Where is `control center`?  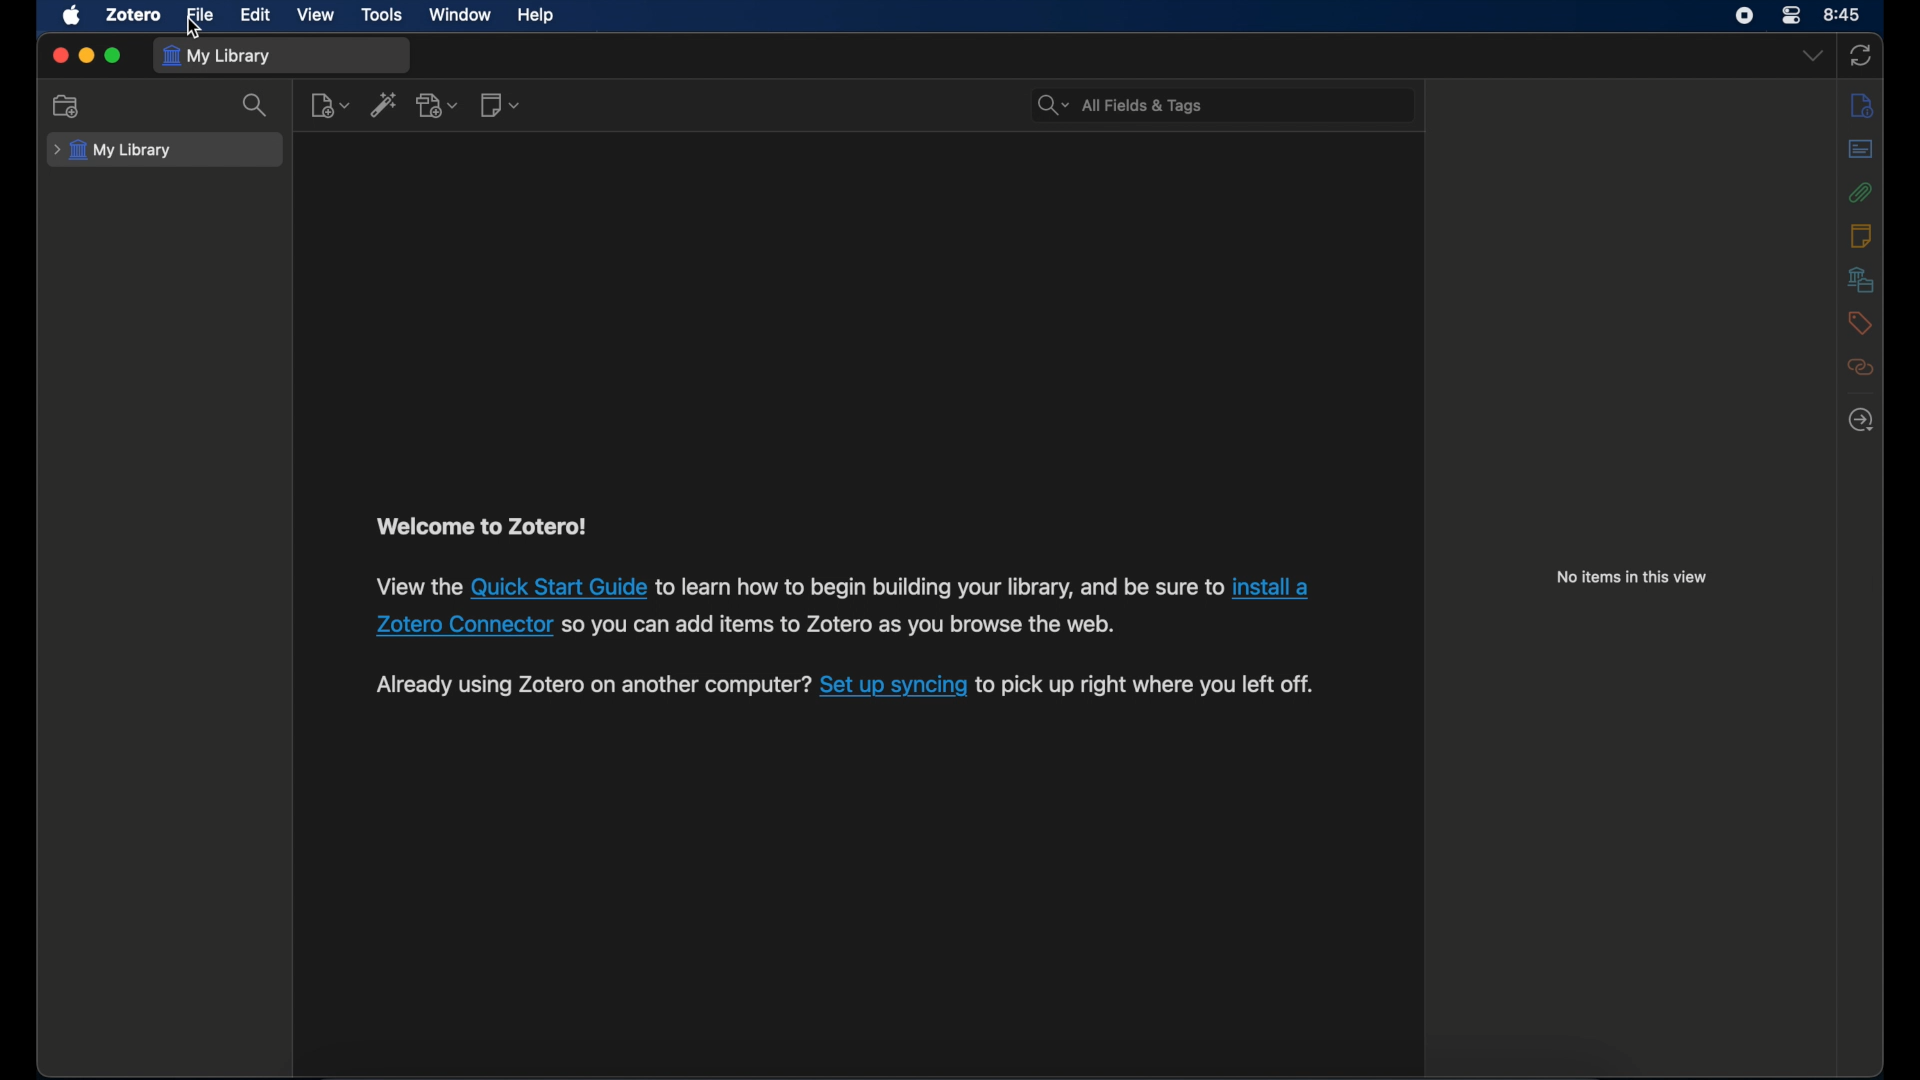
control center is located at coordinates (1744, 16).